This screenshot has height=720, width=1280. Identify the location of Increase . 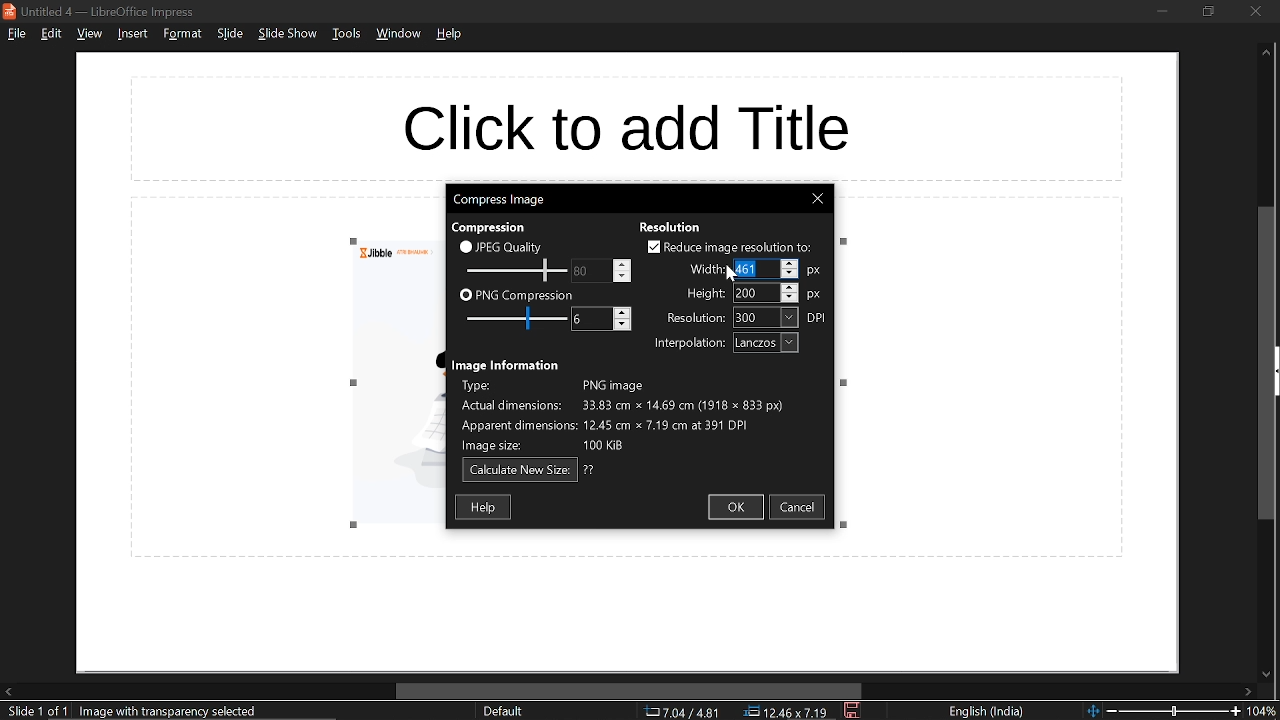
(623, 262).